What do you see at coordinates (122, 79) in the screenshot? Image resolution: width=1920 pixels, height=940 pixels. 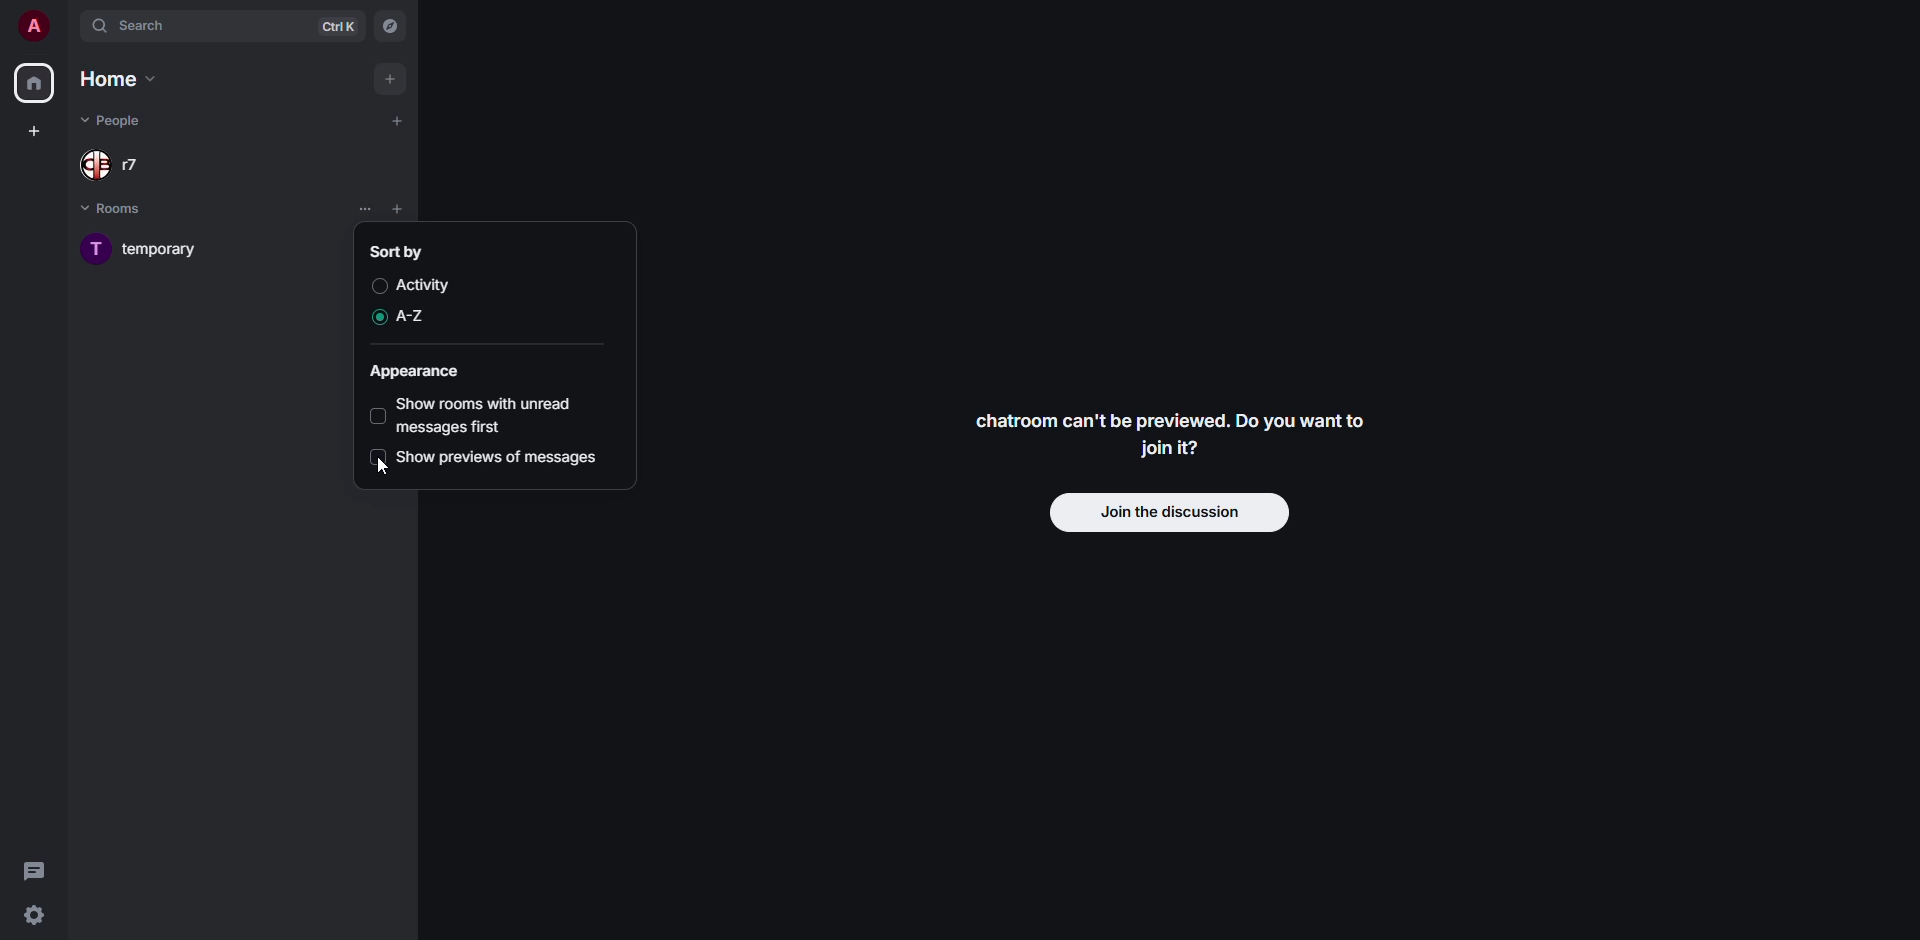 I see `home` at bounding box center [122, 79].